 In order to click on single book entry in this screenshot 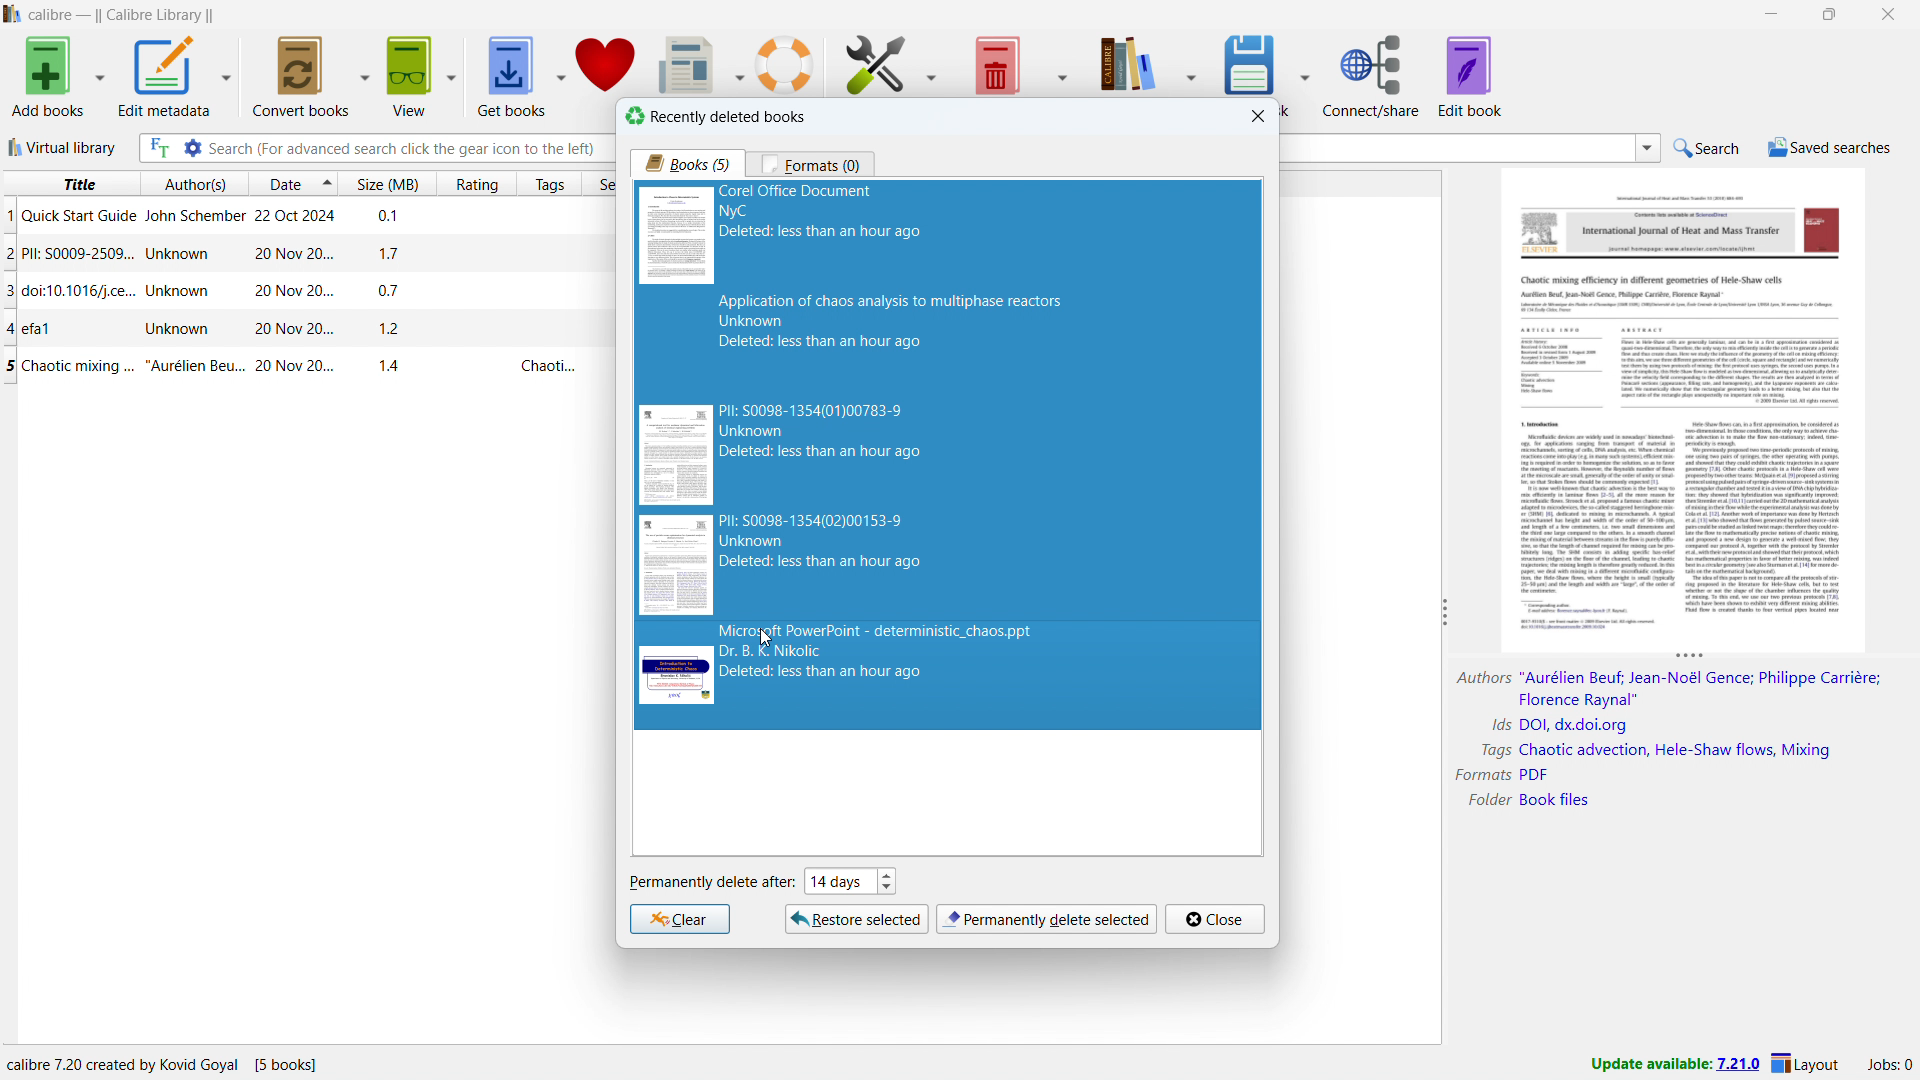, I will do `click(299, 291)`.